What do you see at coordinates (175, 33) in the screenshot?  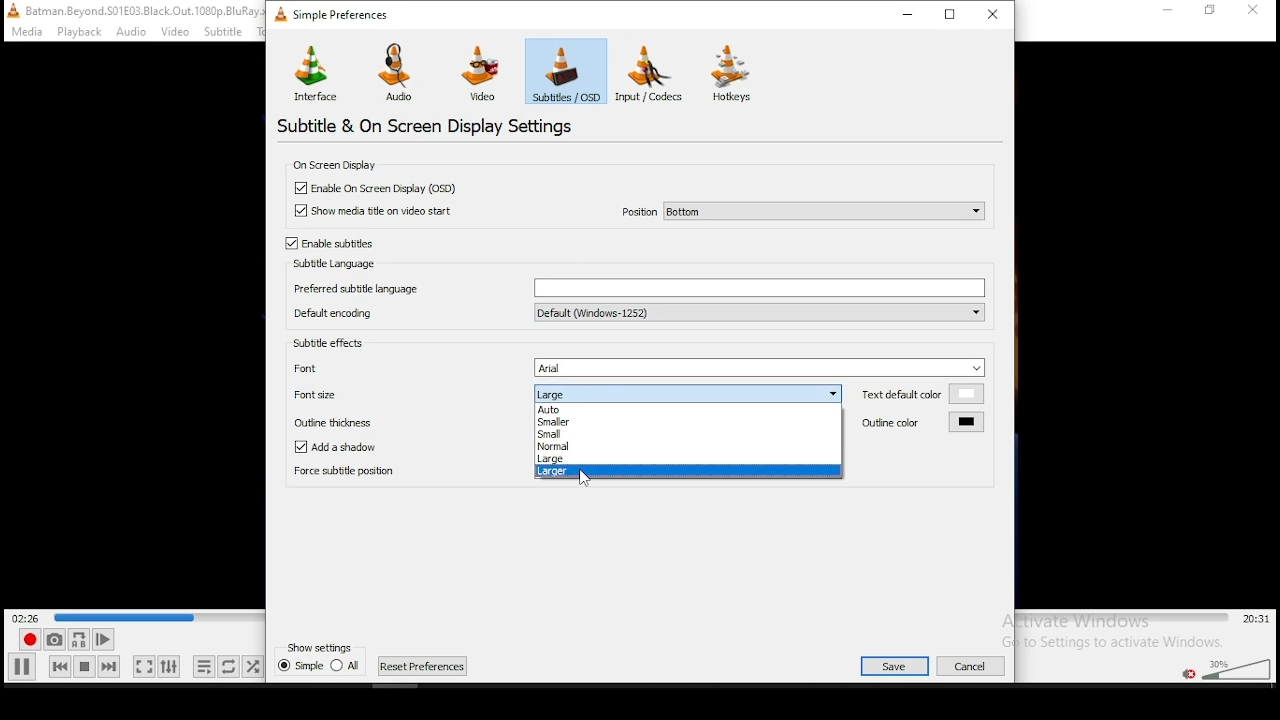 I see `video` at bounding box center [175, 33].